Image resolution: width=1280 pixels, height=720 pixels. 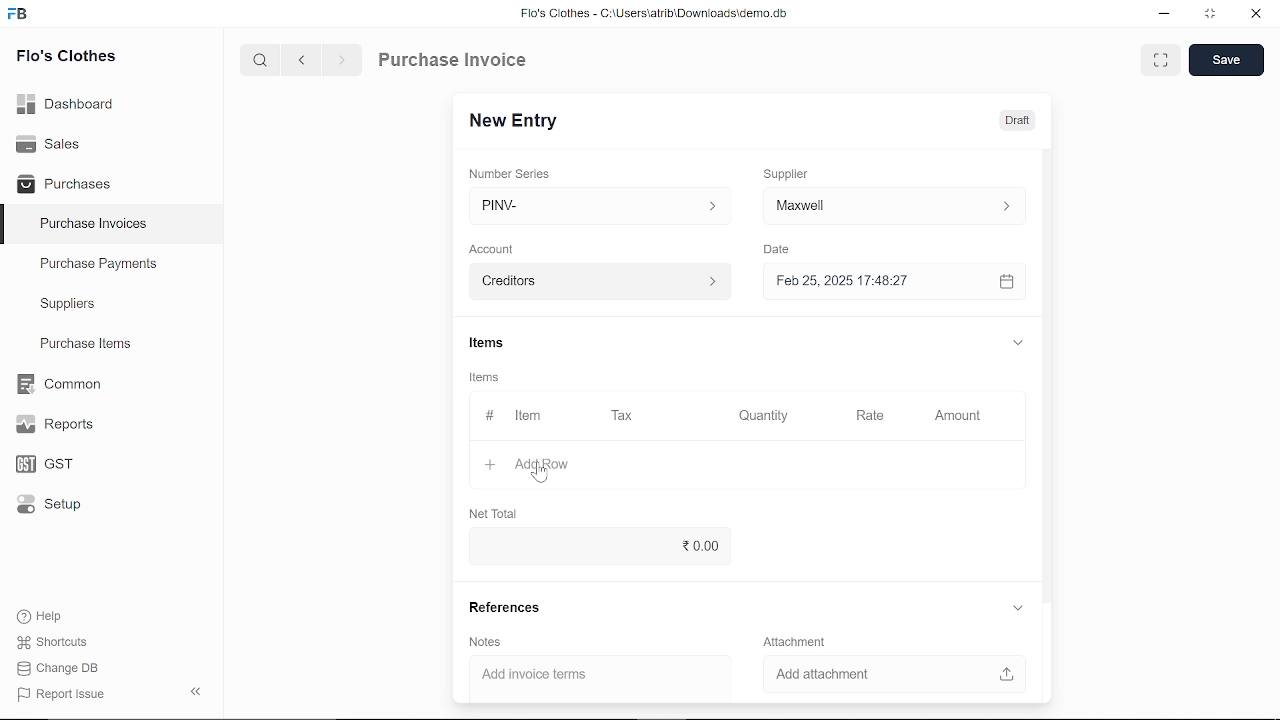 What do you see at coordinates (1009, 282) in the screenshot?
I see `calender` at bounding box center [1009, 282].